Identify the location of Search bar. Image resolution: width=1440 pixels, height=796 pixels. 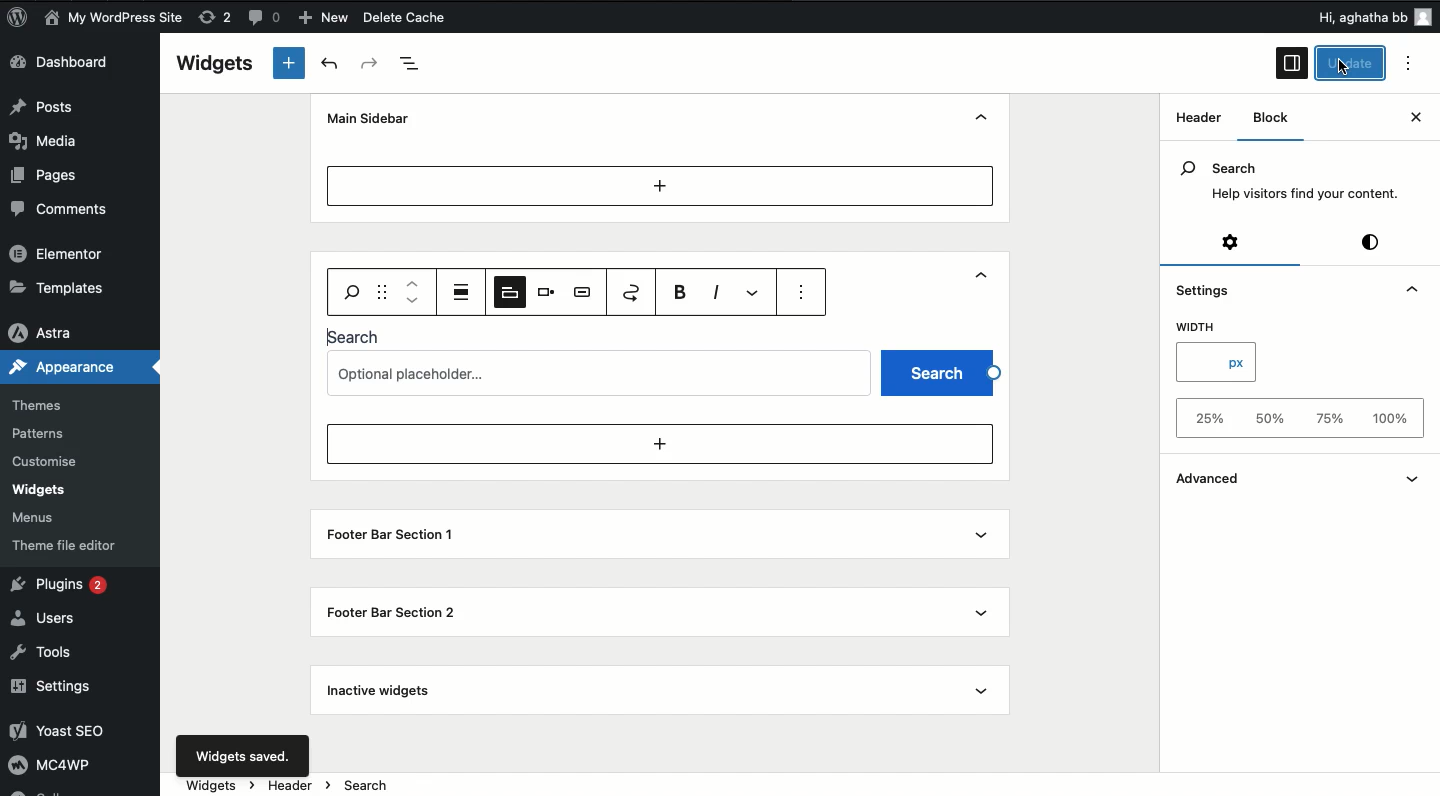
(350, 290).